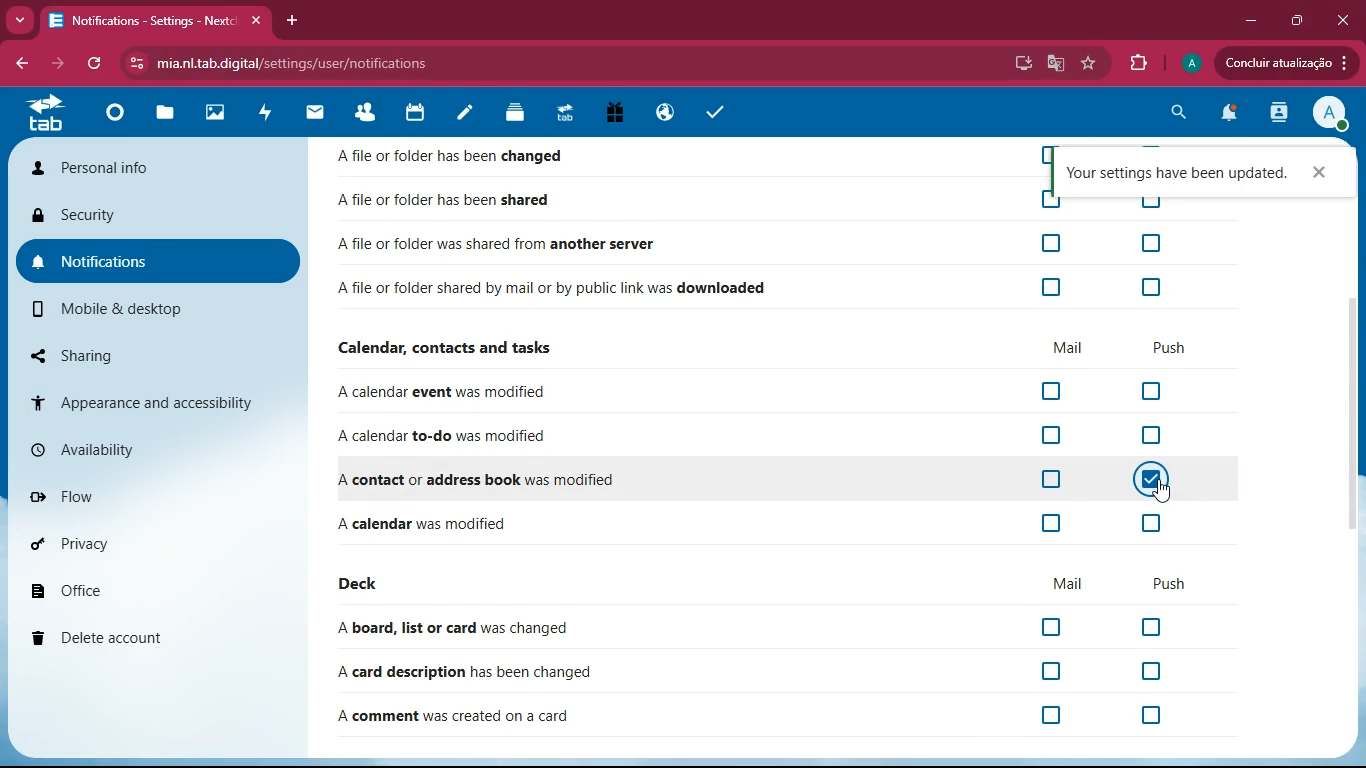 The width and height of the screenshot is (1366, 768). Describe the element at coordinates (213, 112) in the screenshot. I see `images` at that location.